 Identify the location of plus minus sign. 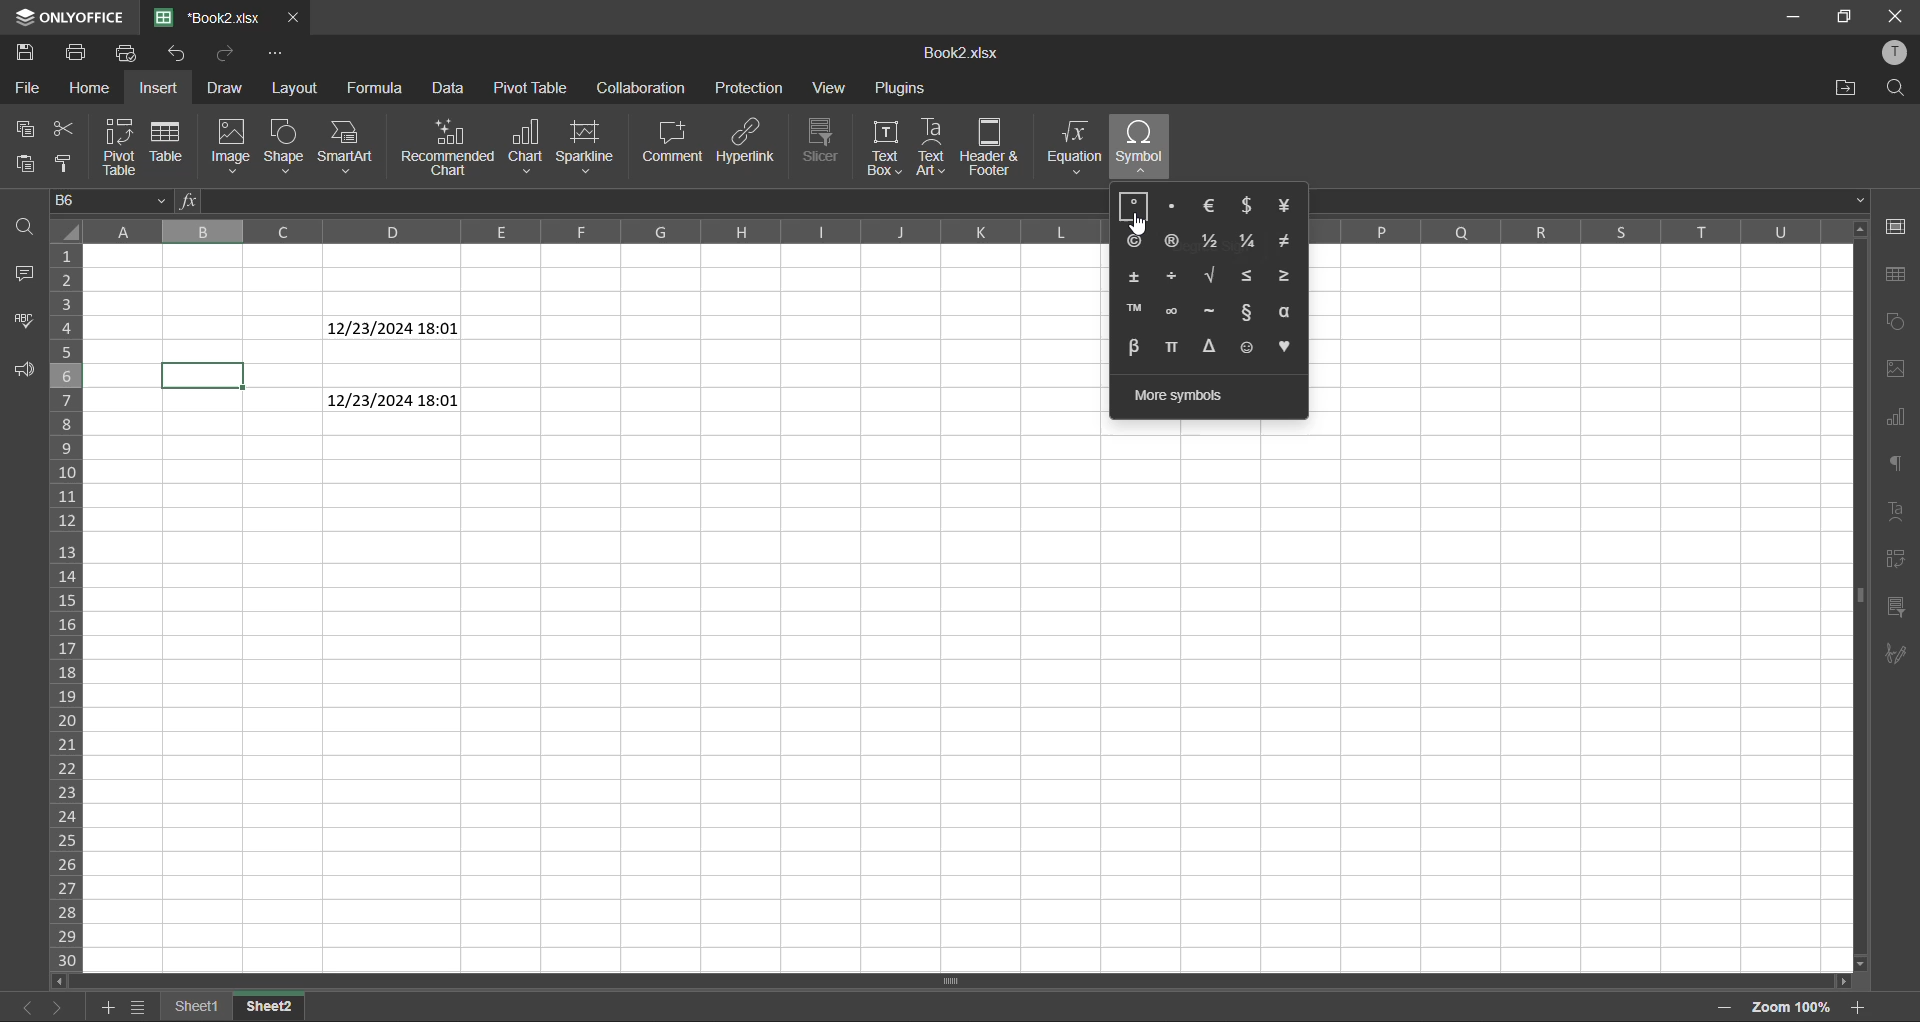
(1136, 276).